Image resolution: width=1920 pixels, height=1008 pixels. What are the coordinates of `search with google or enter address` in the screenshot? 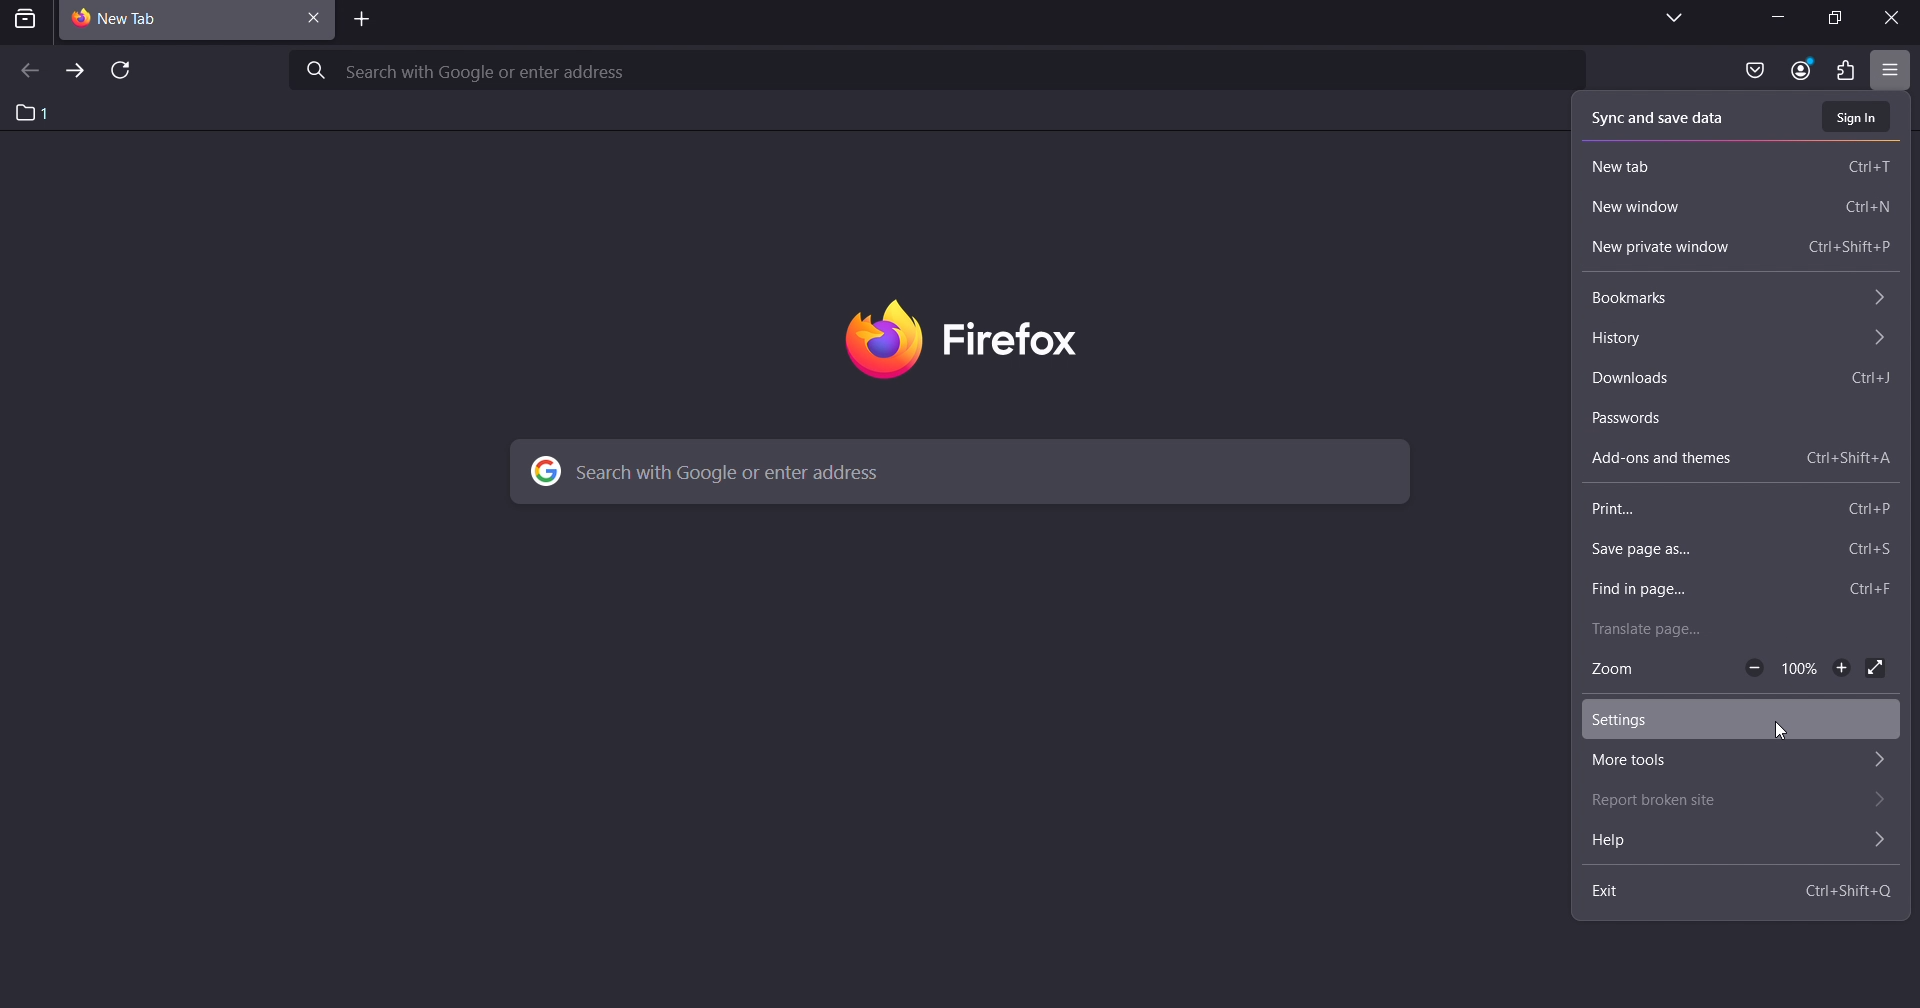 It's located at (962, 474).